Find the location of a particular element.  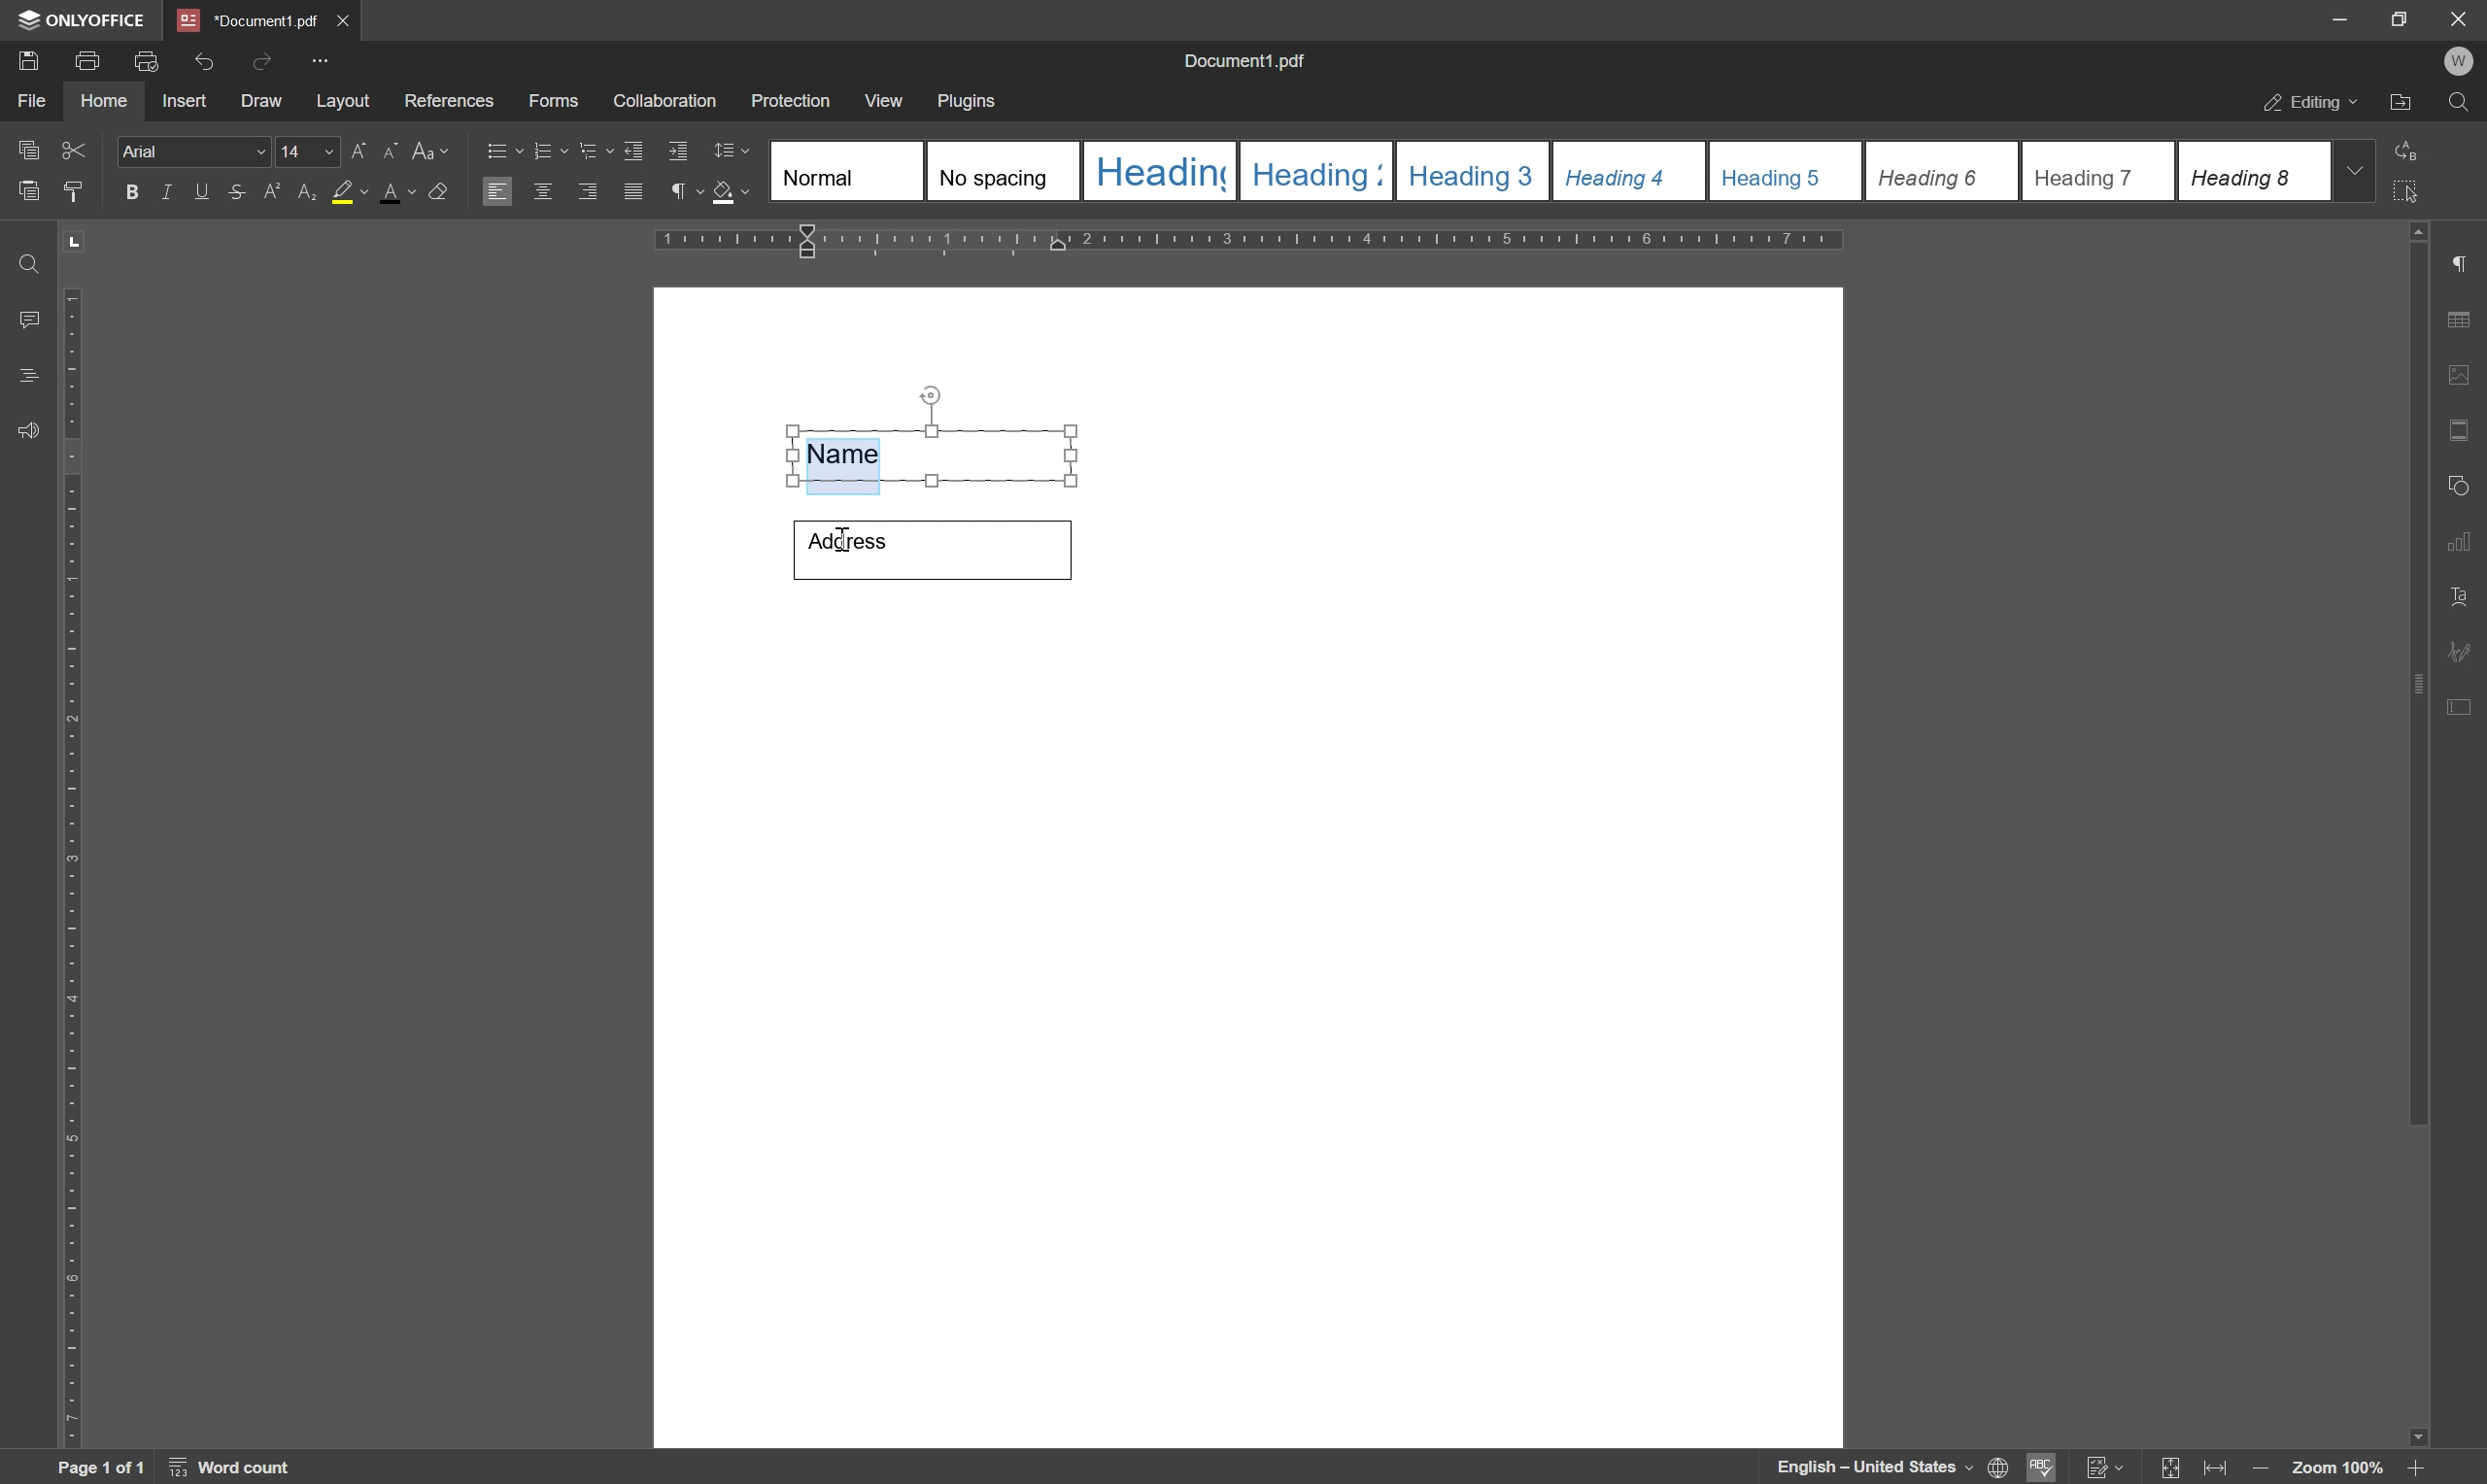

subscript is located at coordinates (302, 191).